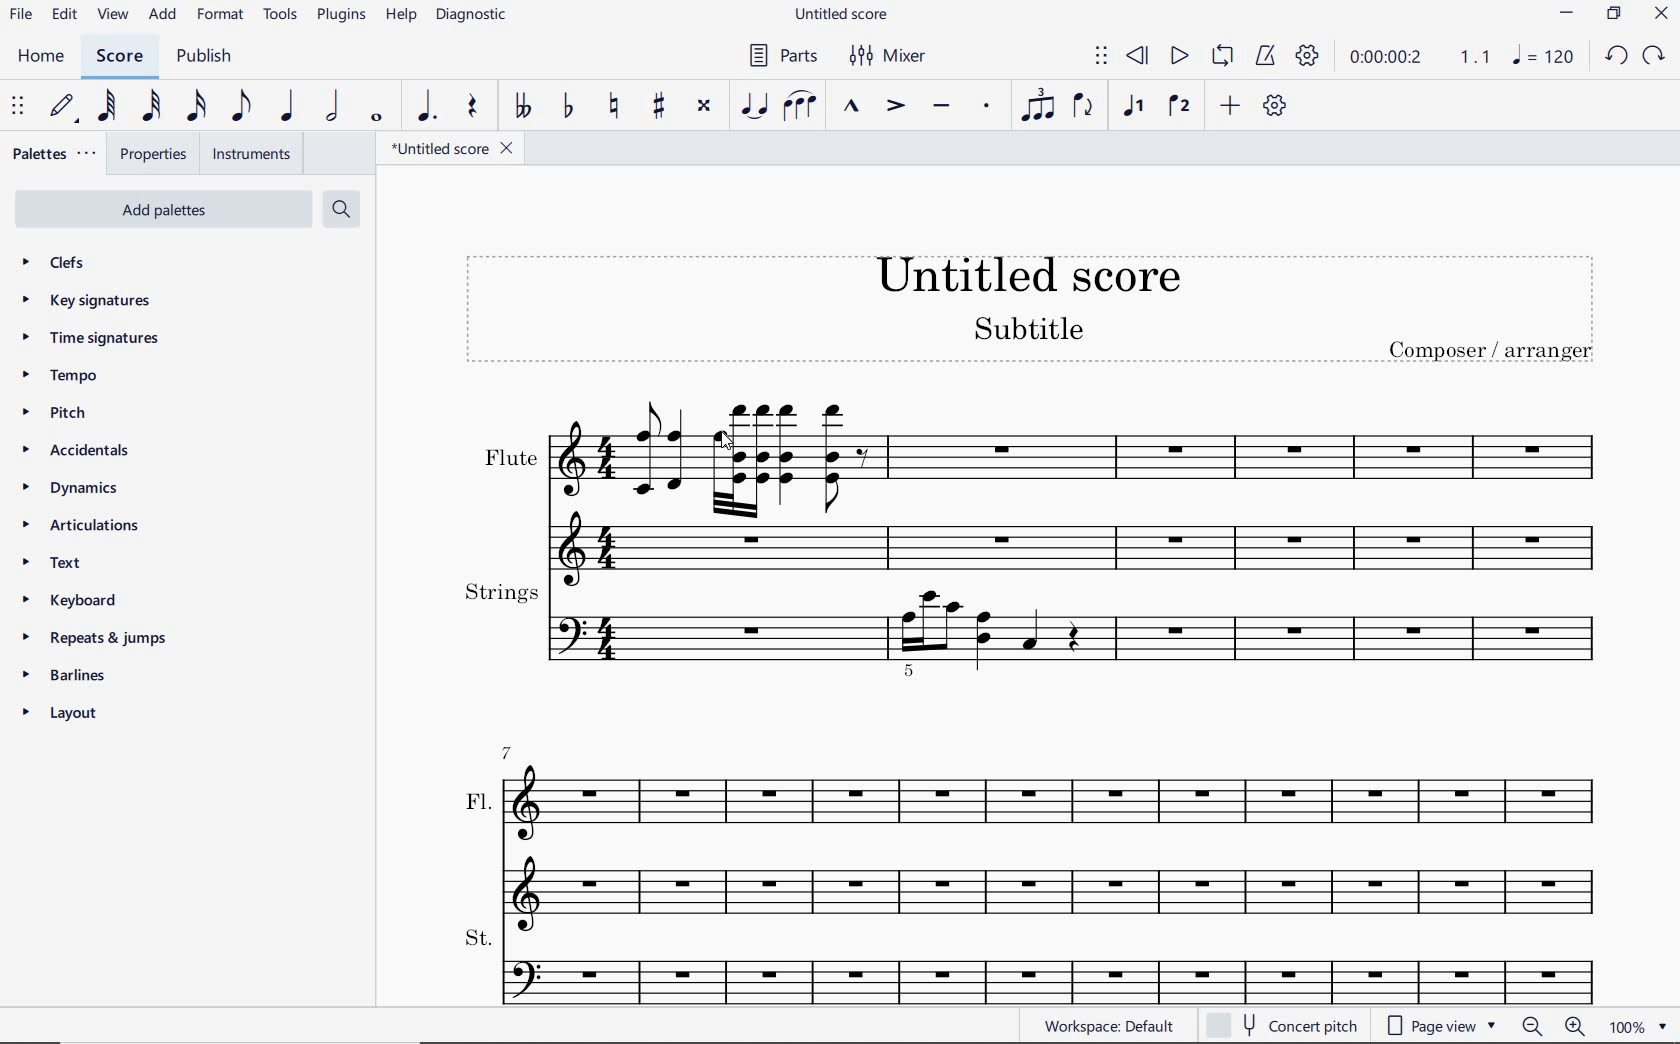 The width and height of the screenshot is (1680, 1044). What do you see at coordinates (850, 110) in the screenshot?
I see `MARCATO` at bounding box center [850, 110].